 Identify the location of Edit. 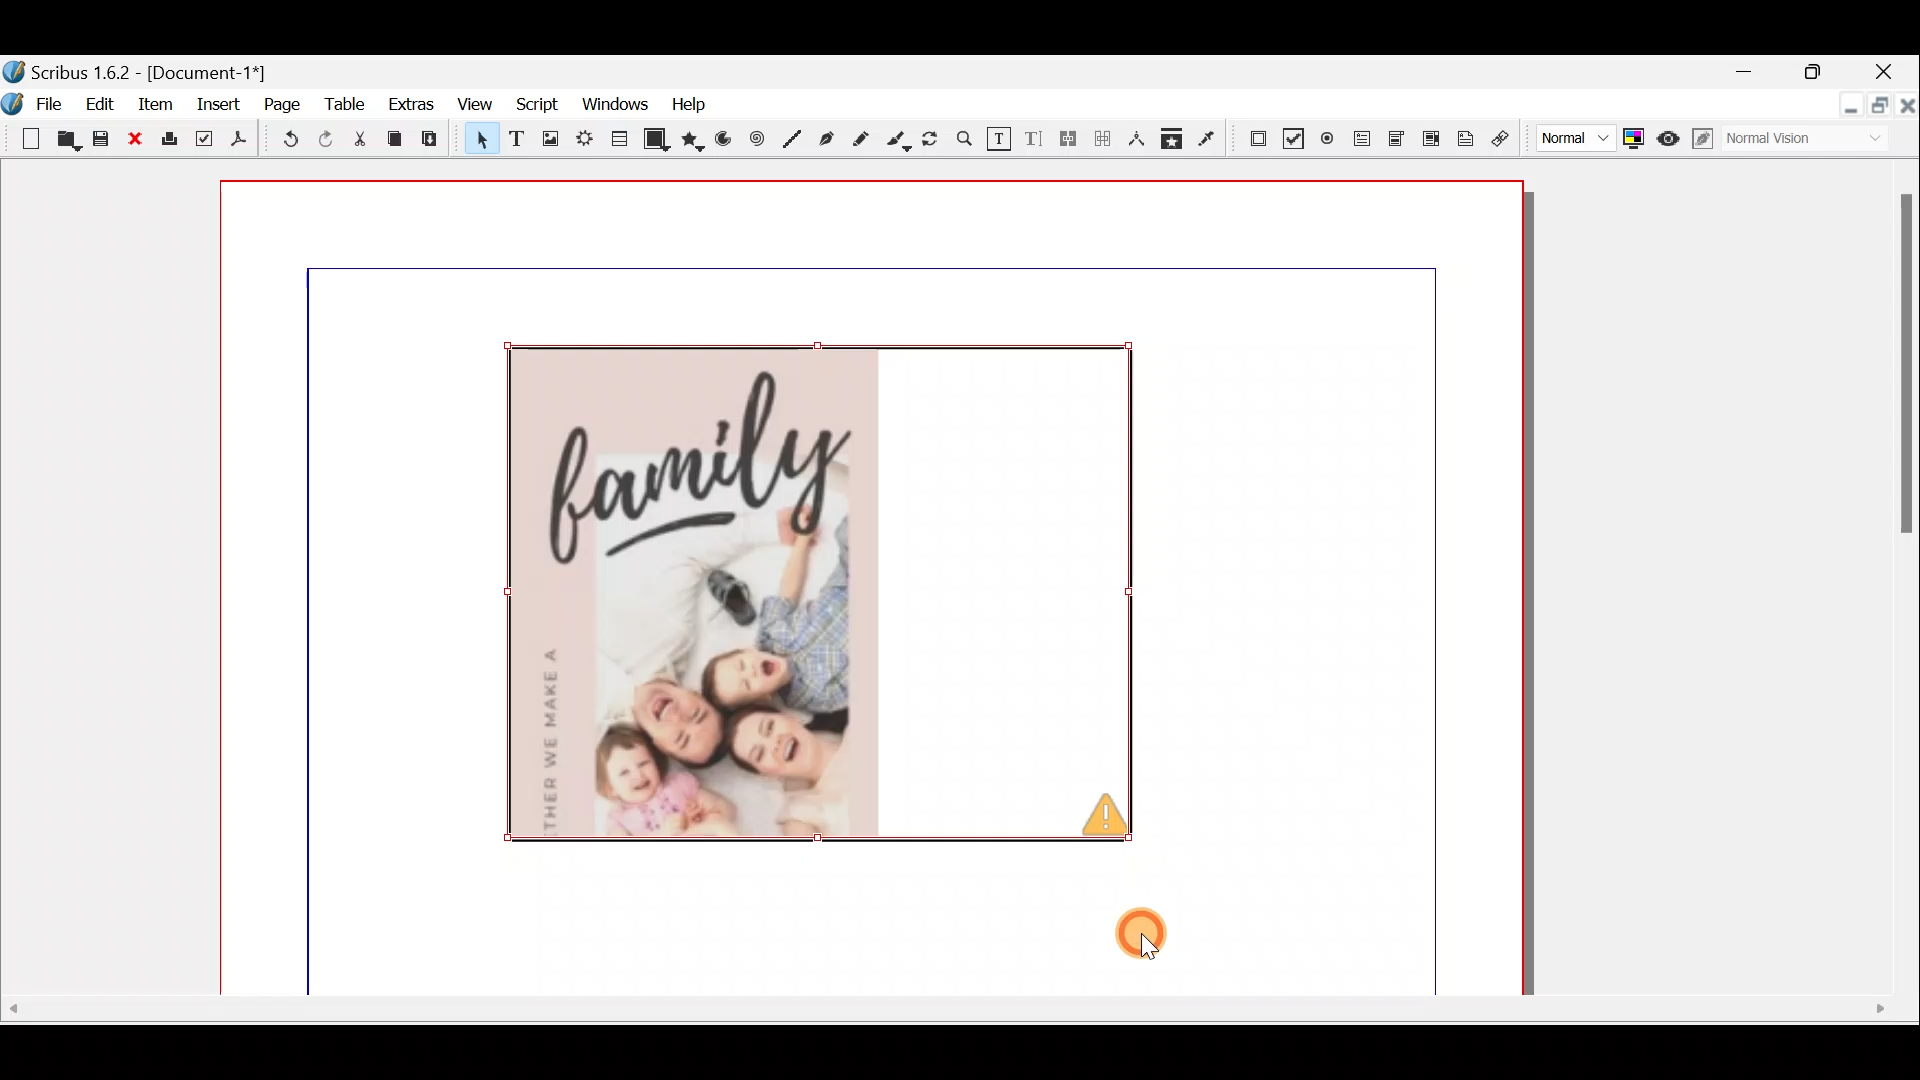
(103, 103).